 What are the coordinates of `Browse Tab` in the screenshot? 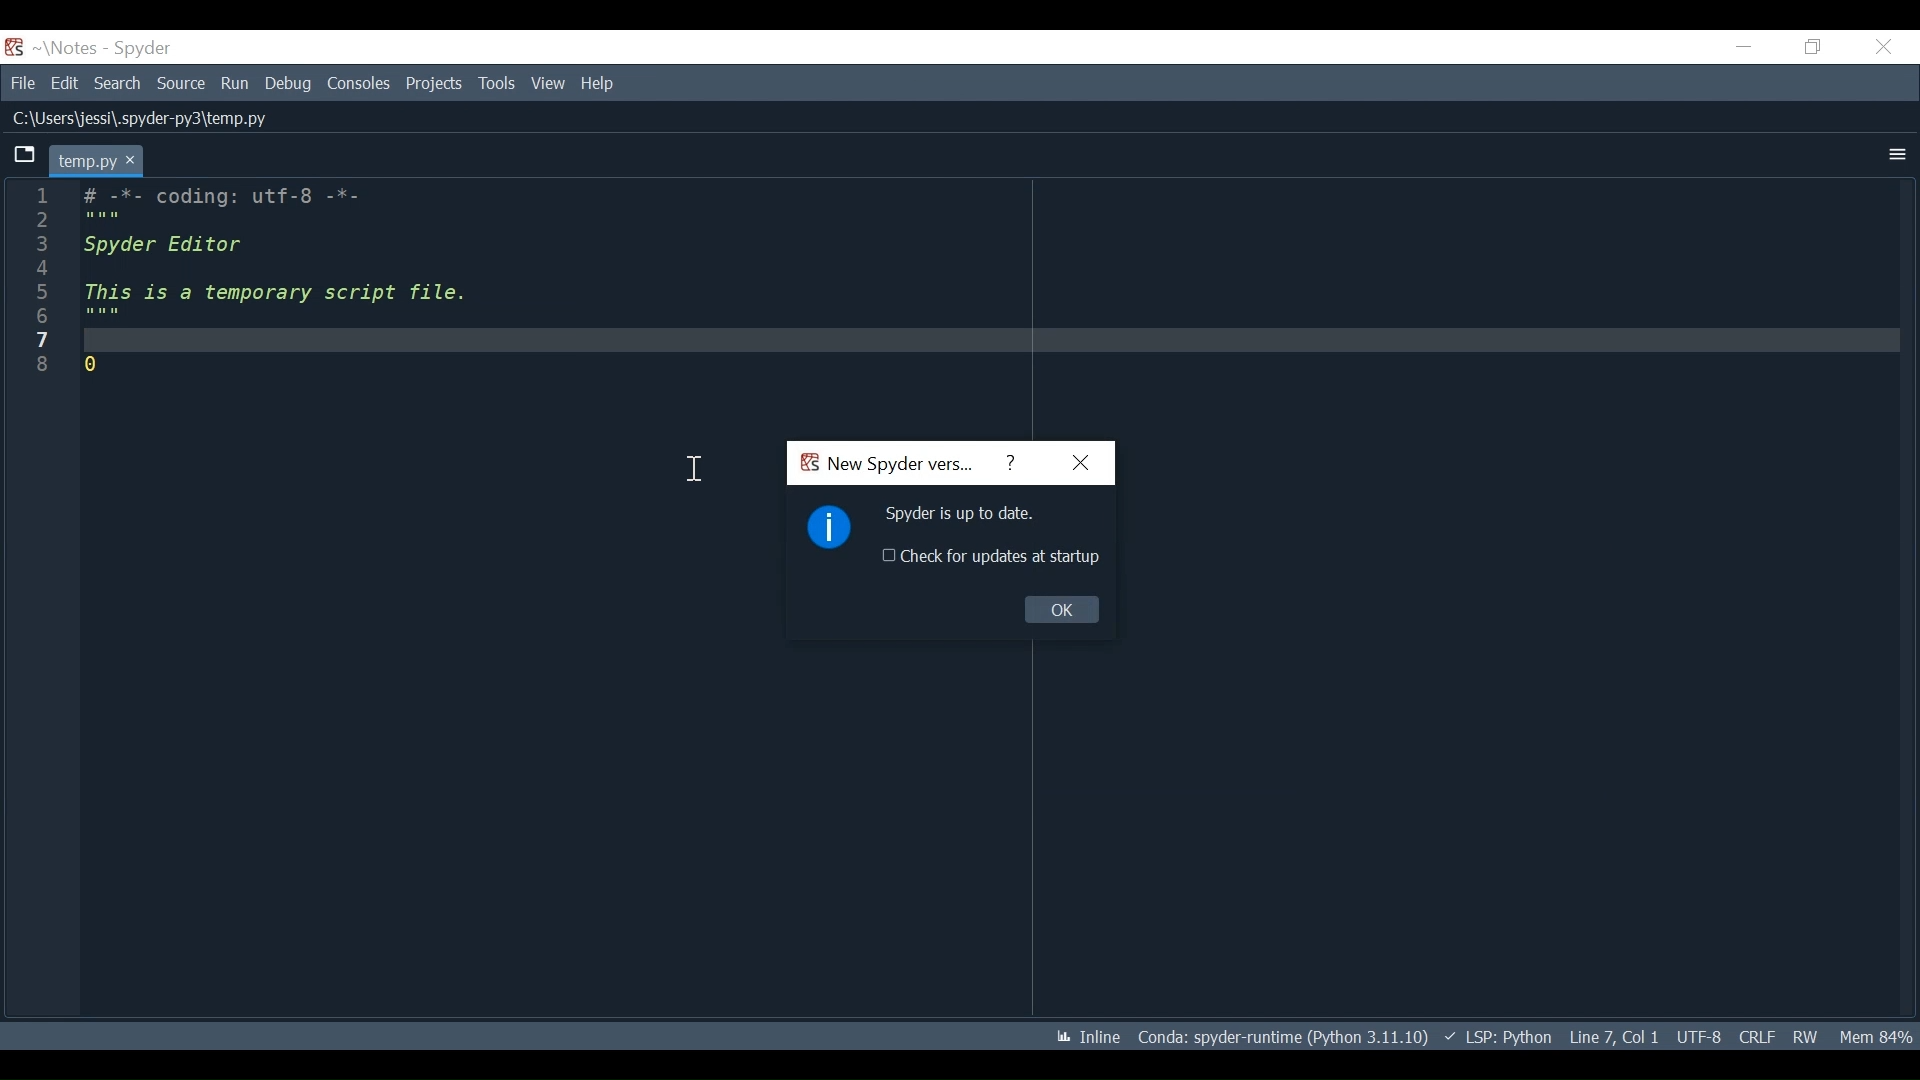 It's located at (25, 155).